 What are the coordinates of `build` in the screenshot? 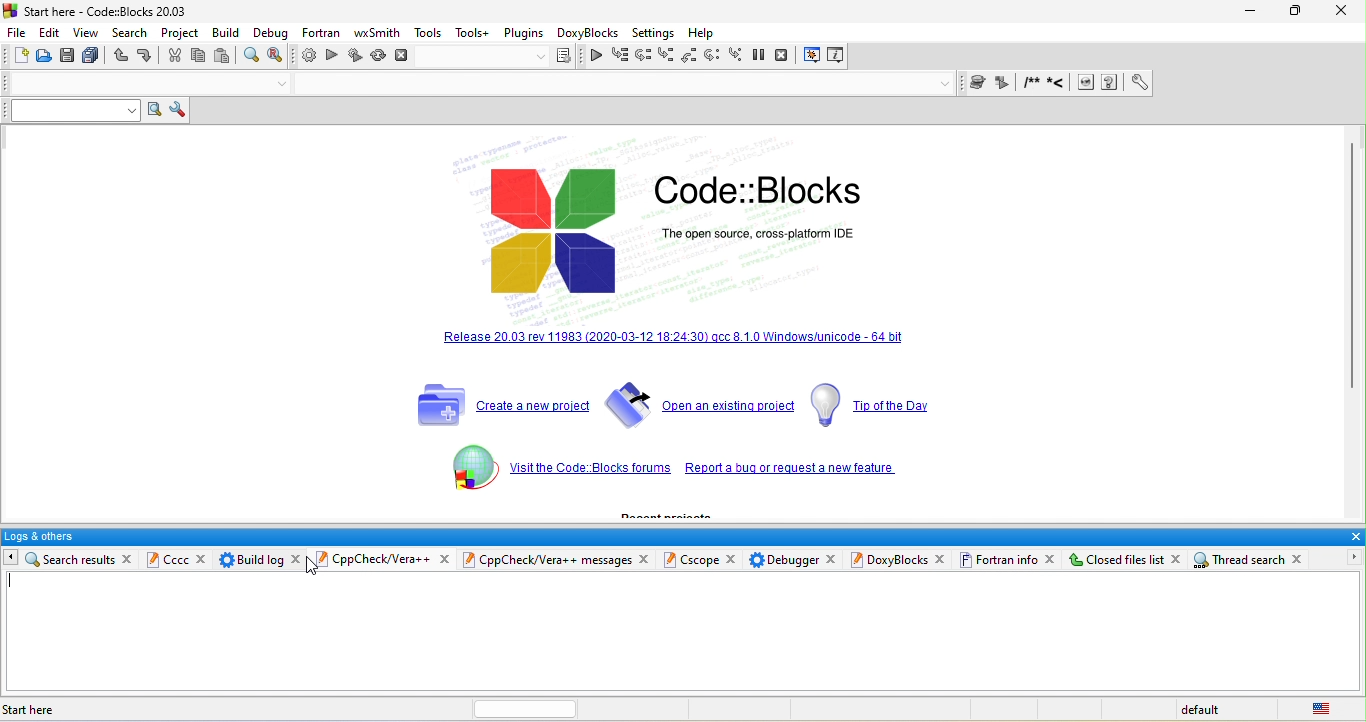 It's located at (306, 57).